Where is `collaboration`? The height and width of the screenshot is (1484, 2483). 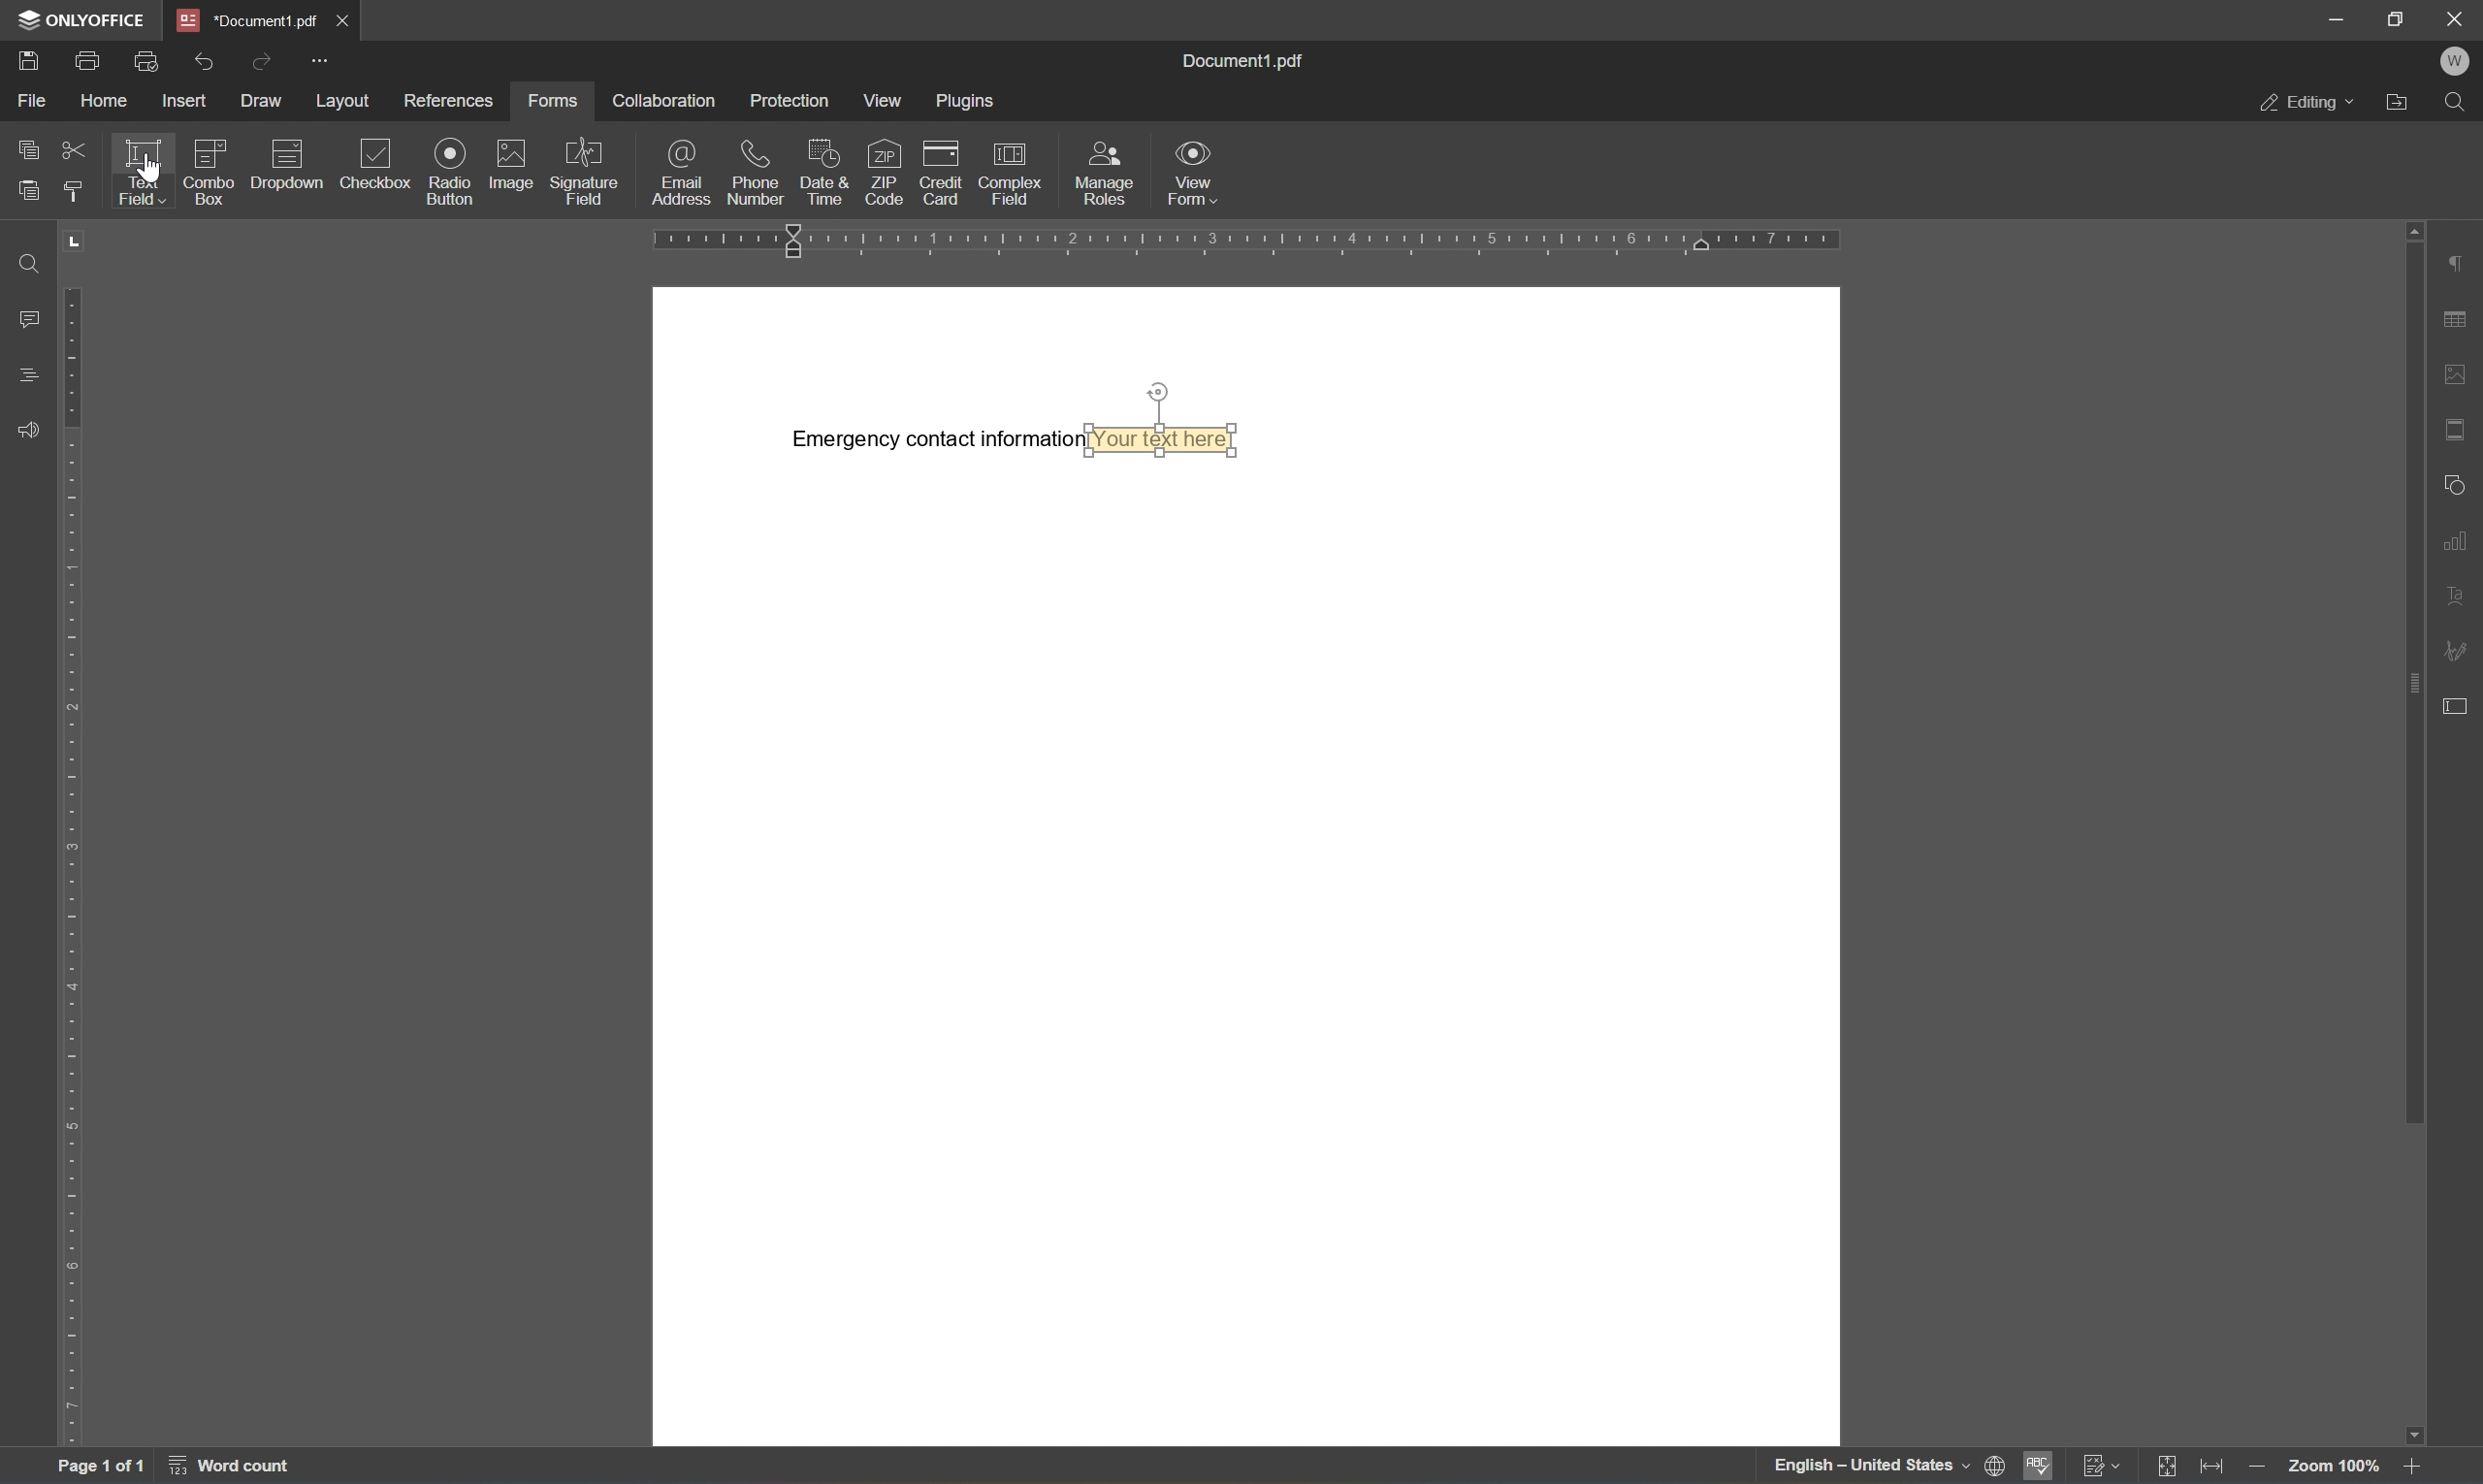
collaboration is located at coordinates (669, 99).